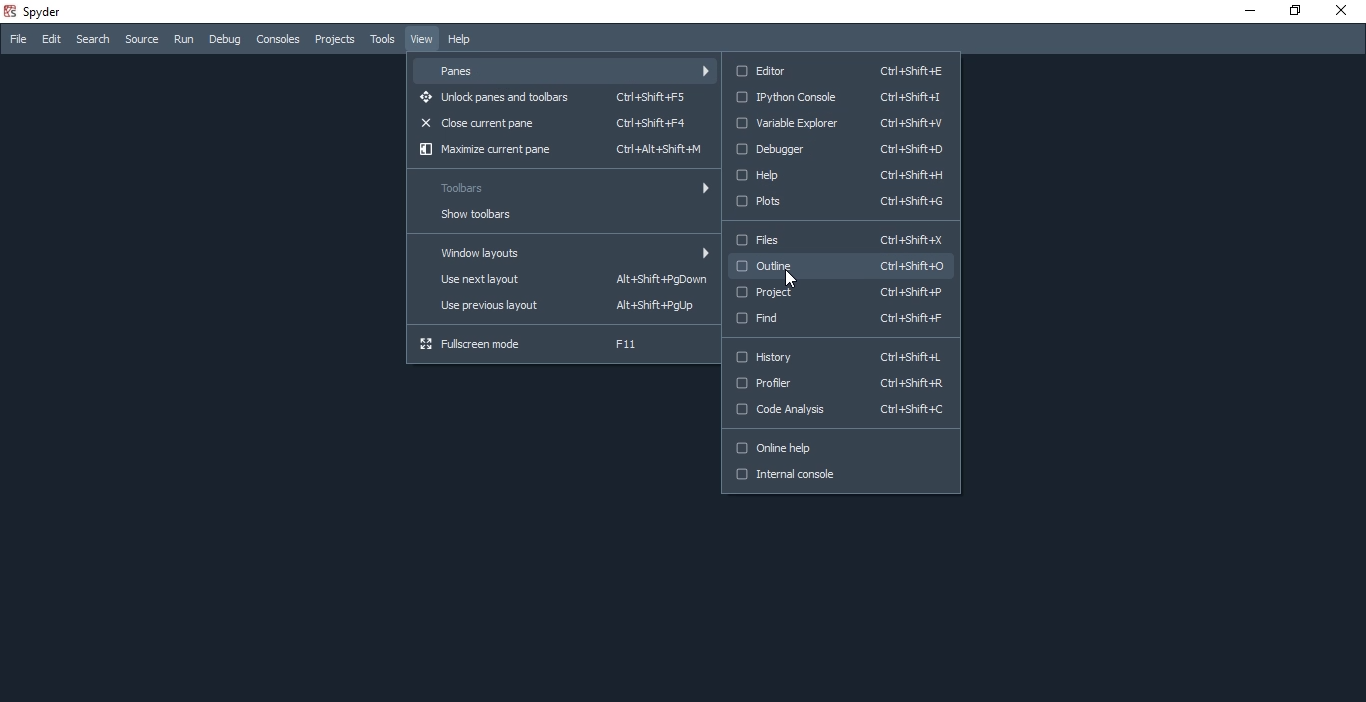 Image resolution: width=1366 pixels, height=702 pixels. I want to click on restore, so click(1293, 10).